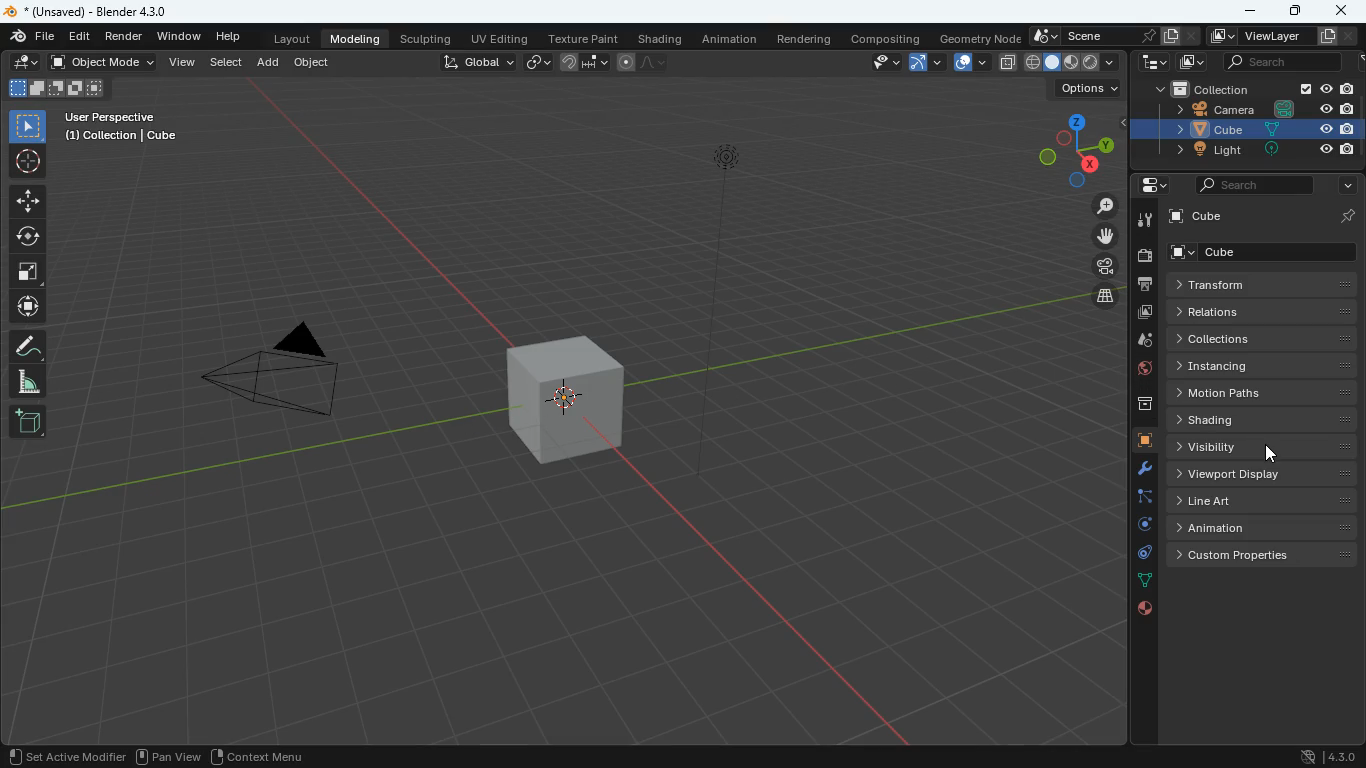 This screenshot has width=1366, height=768. What do you see at coordinates (62, 755) in the screenshot?
I see `set achive modifier` at bounding box center [62, 755].